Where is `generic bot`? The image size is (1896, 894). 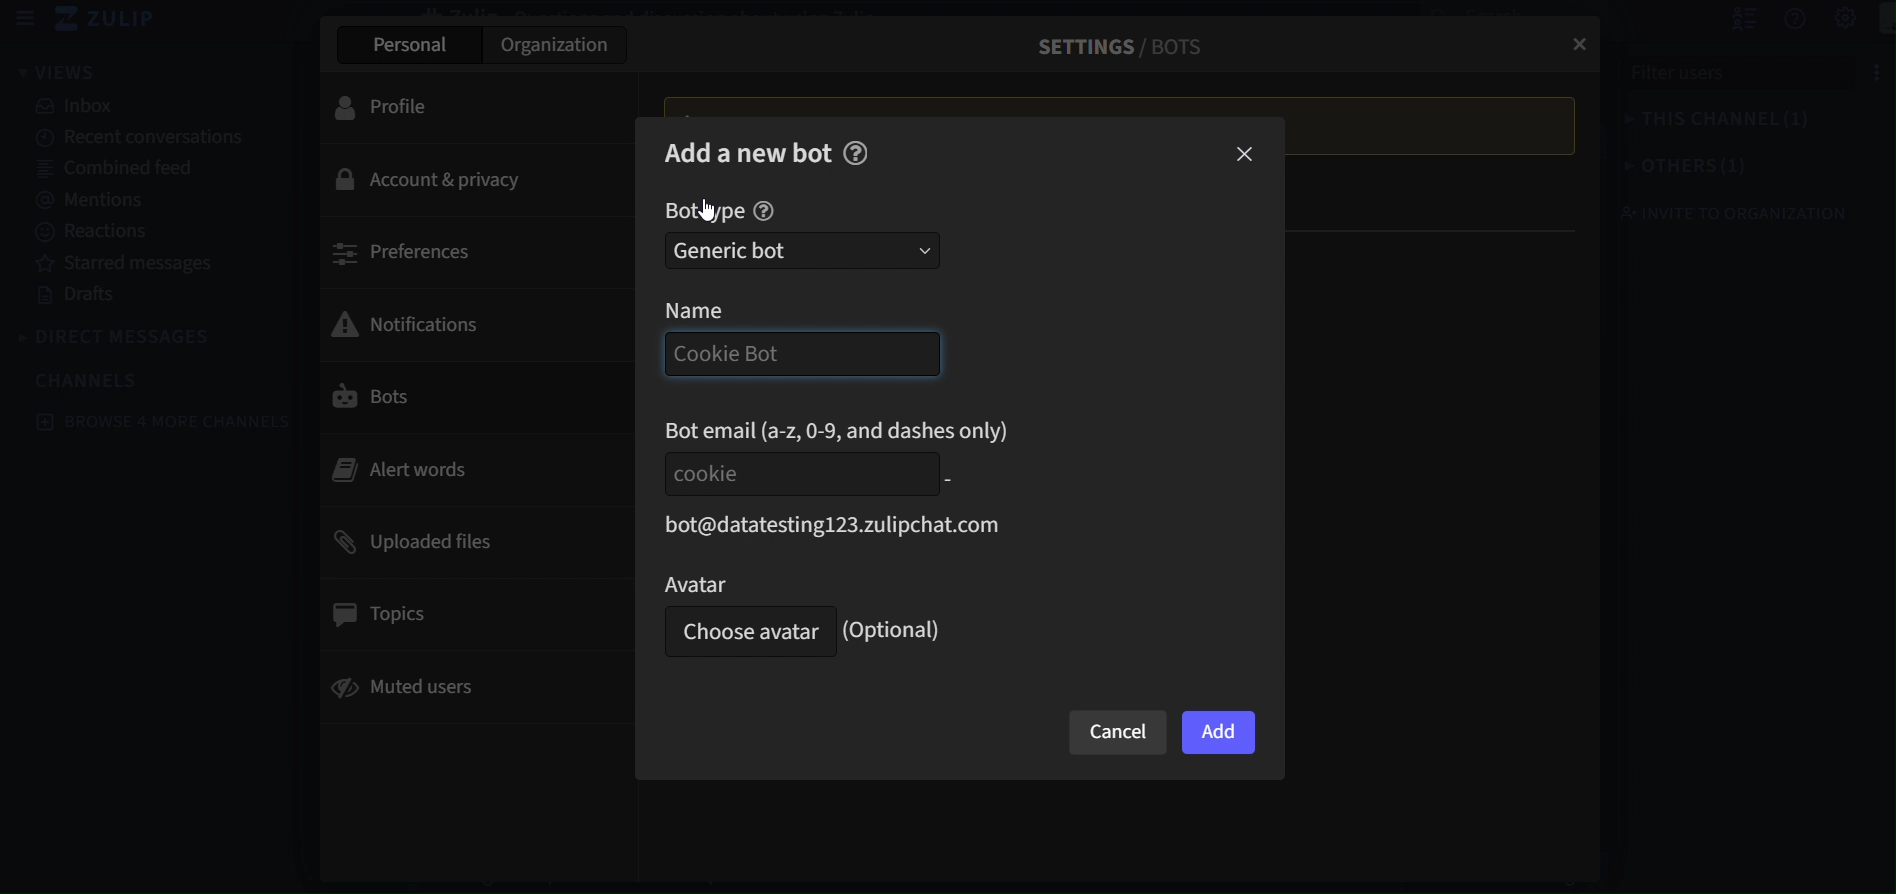 generic bot is located at coordinates (802, 251).